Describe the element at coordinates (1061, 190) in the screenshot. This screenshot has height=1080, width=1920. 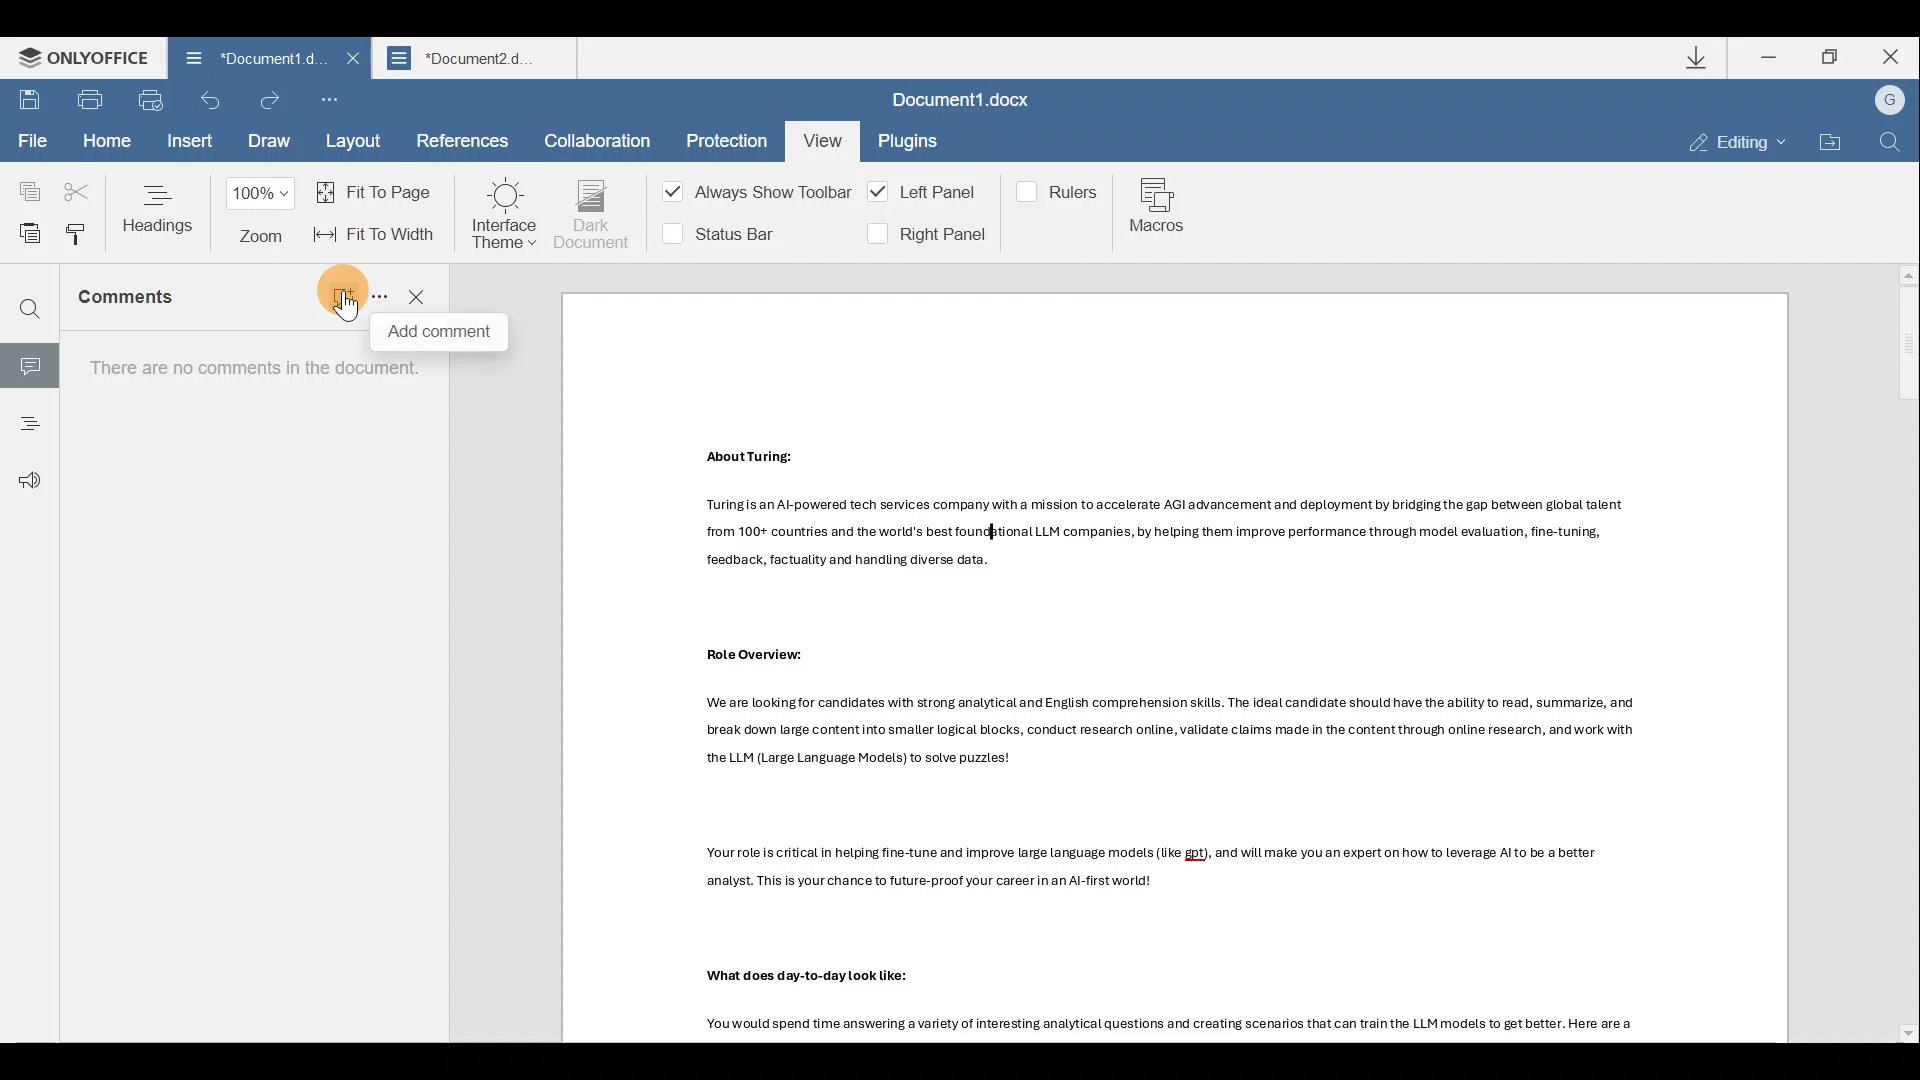
I see `Rulers` at that location.